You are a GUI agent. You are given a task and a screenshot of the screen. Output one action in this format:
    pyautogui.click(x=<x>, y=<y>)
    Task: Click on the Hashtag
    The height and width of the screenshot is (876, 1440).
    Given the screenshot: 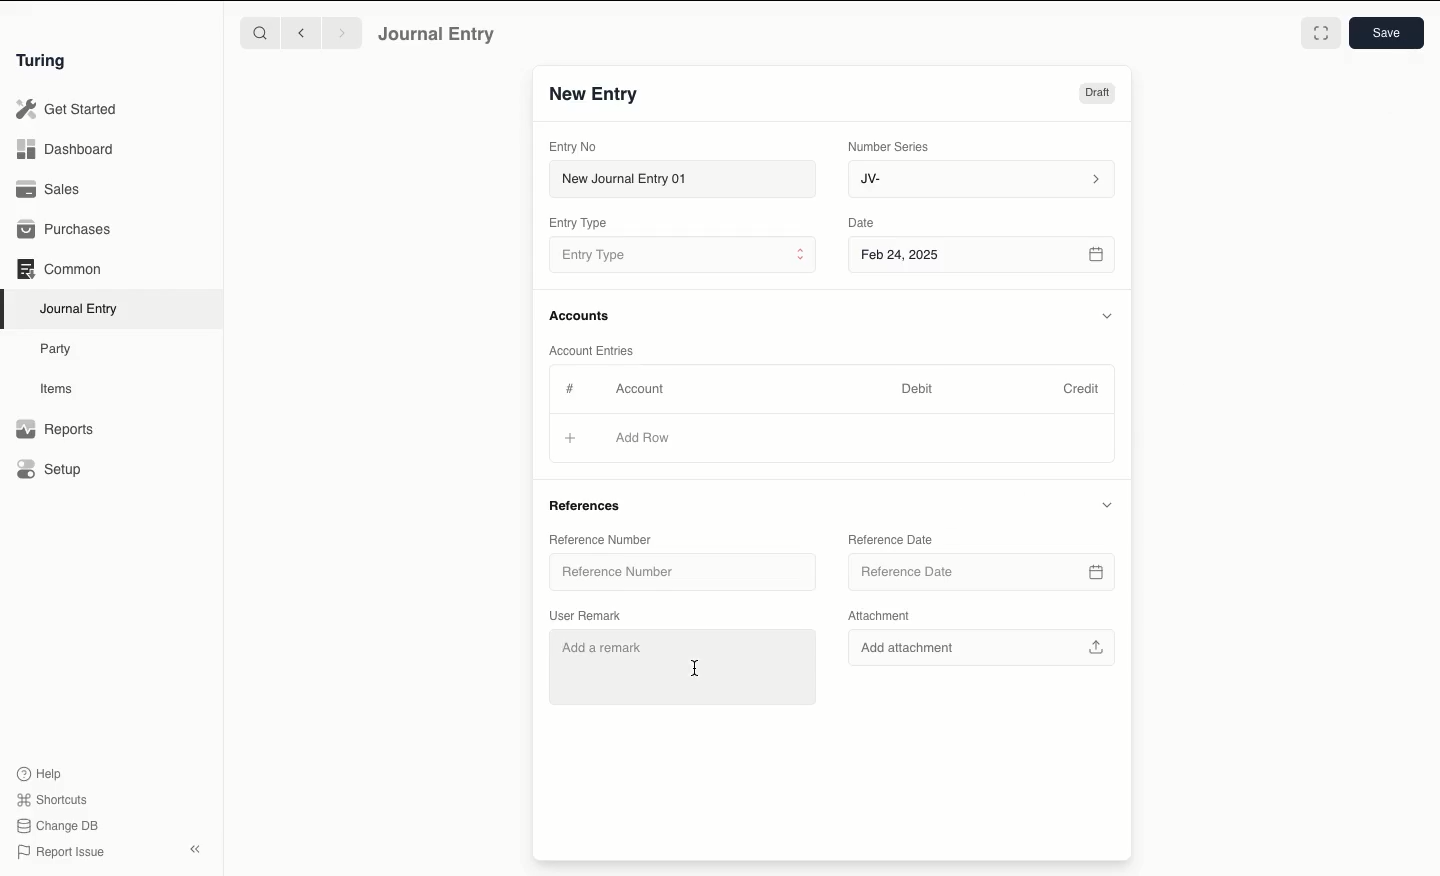 What is the action you would take?
    pyautogui.click(x=572, y=388)
    